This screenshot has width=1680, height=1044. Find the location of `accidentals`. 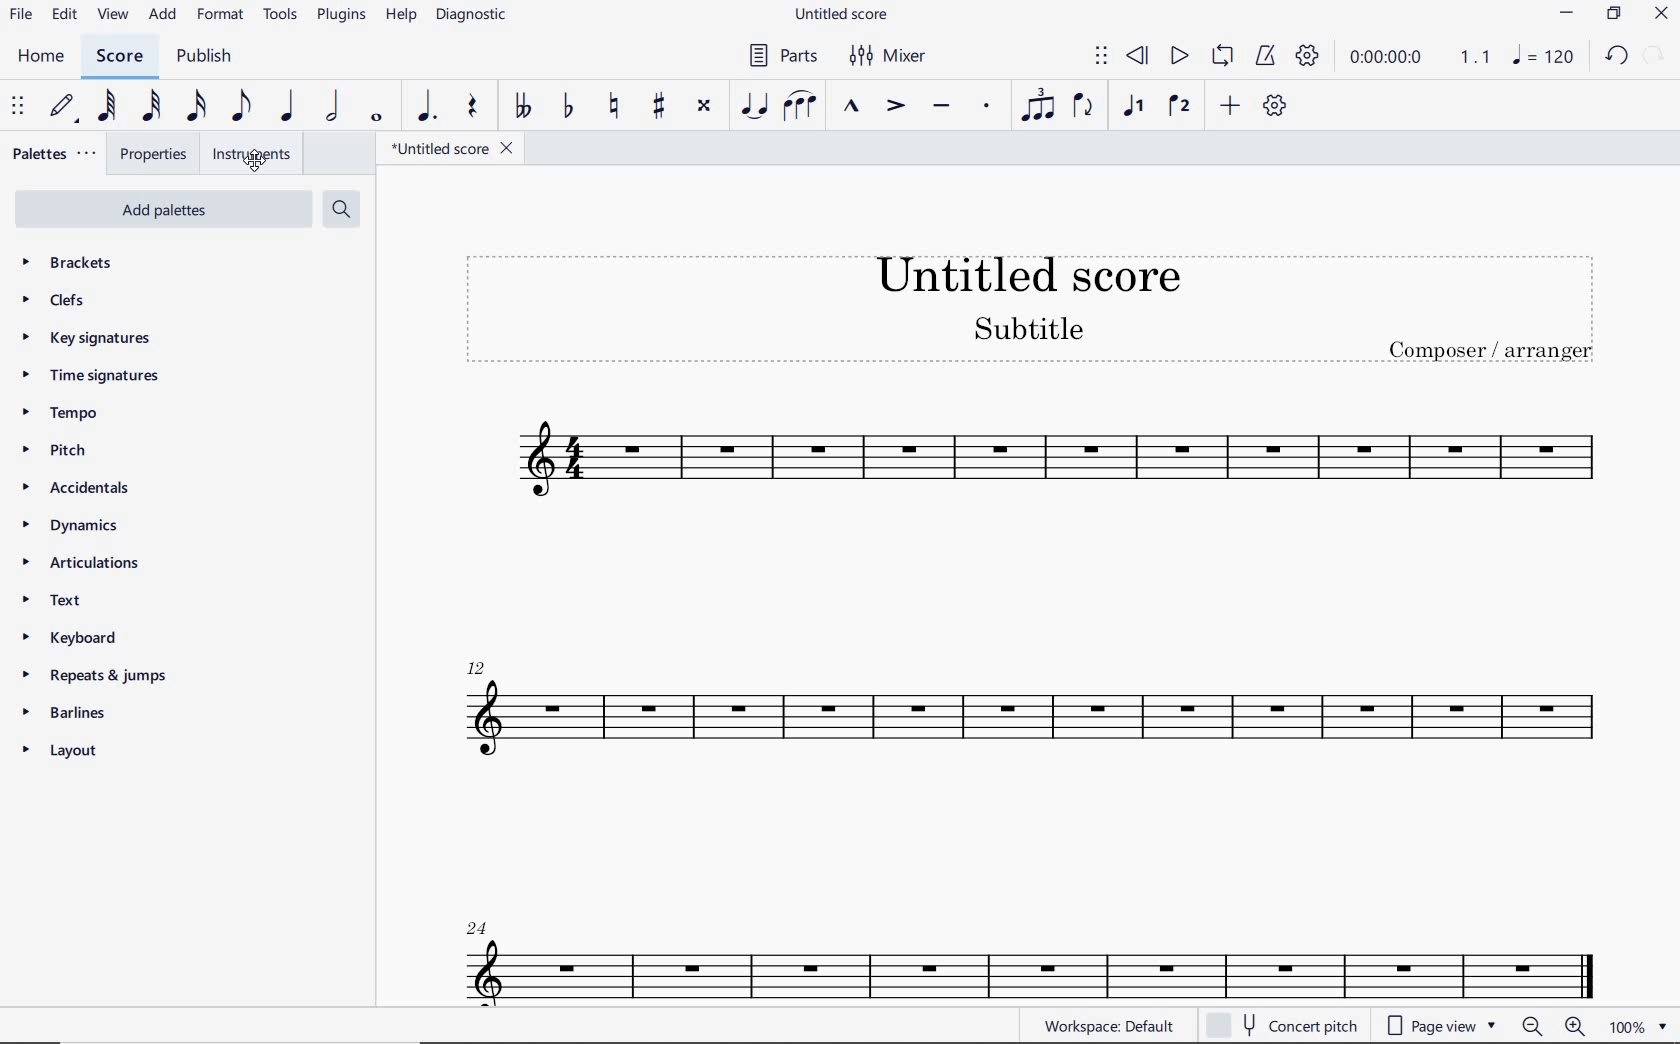

accidentals is located at coordinates (86, 490).